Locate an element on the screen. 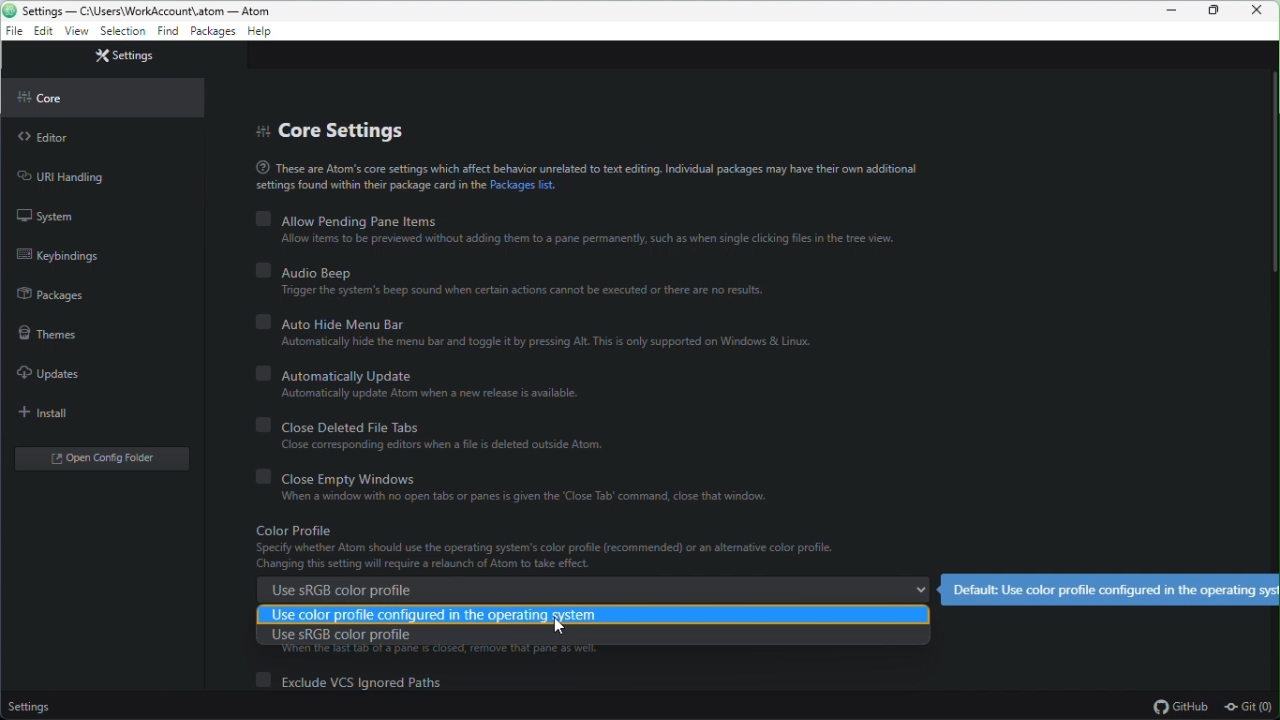 The image size is (1280, 720). settings is located at coordinates (122, 33).